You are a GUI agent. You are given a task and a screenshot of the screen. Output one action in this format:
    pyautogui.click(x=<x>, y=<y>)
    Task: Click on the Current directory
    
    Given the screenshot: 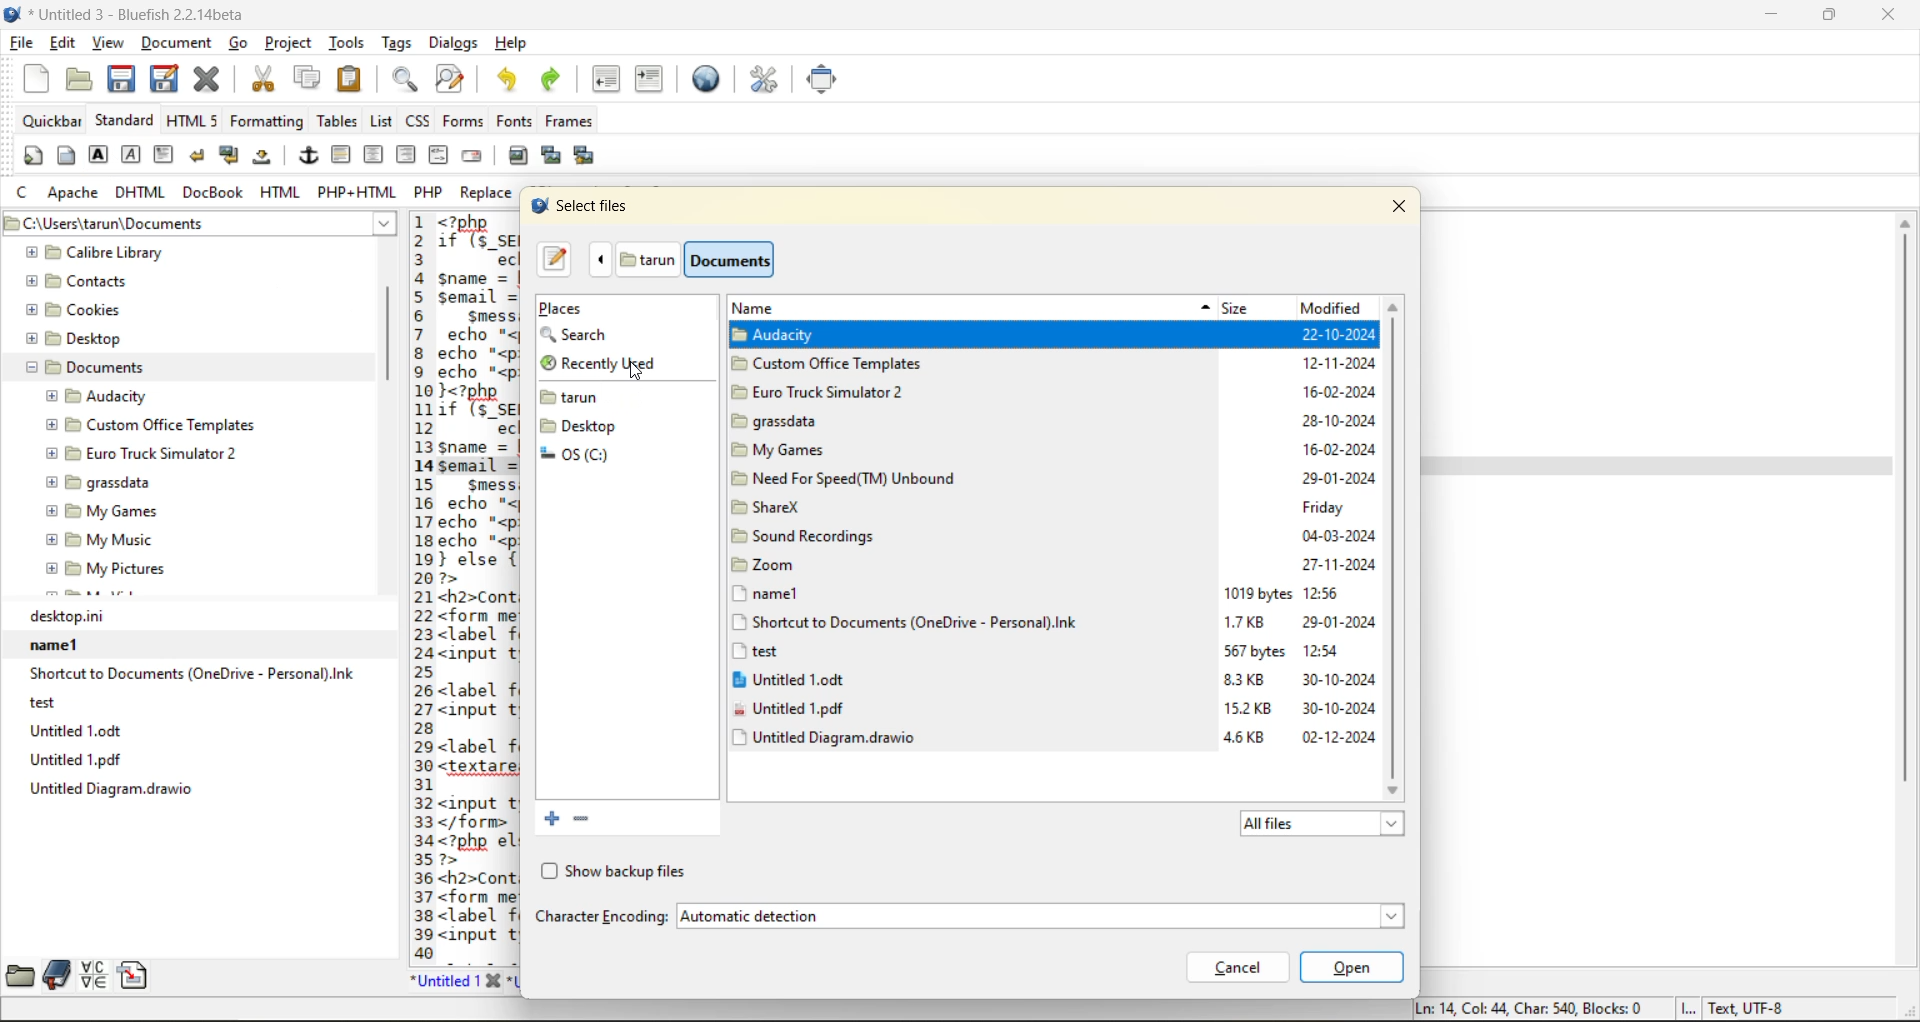 What is the action you would take?
    pyautogui.click(x=273, y=224)
    